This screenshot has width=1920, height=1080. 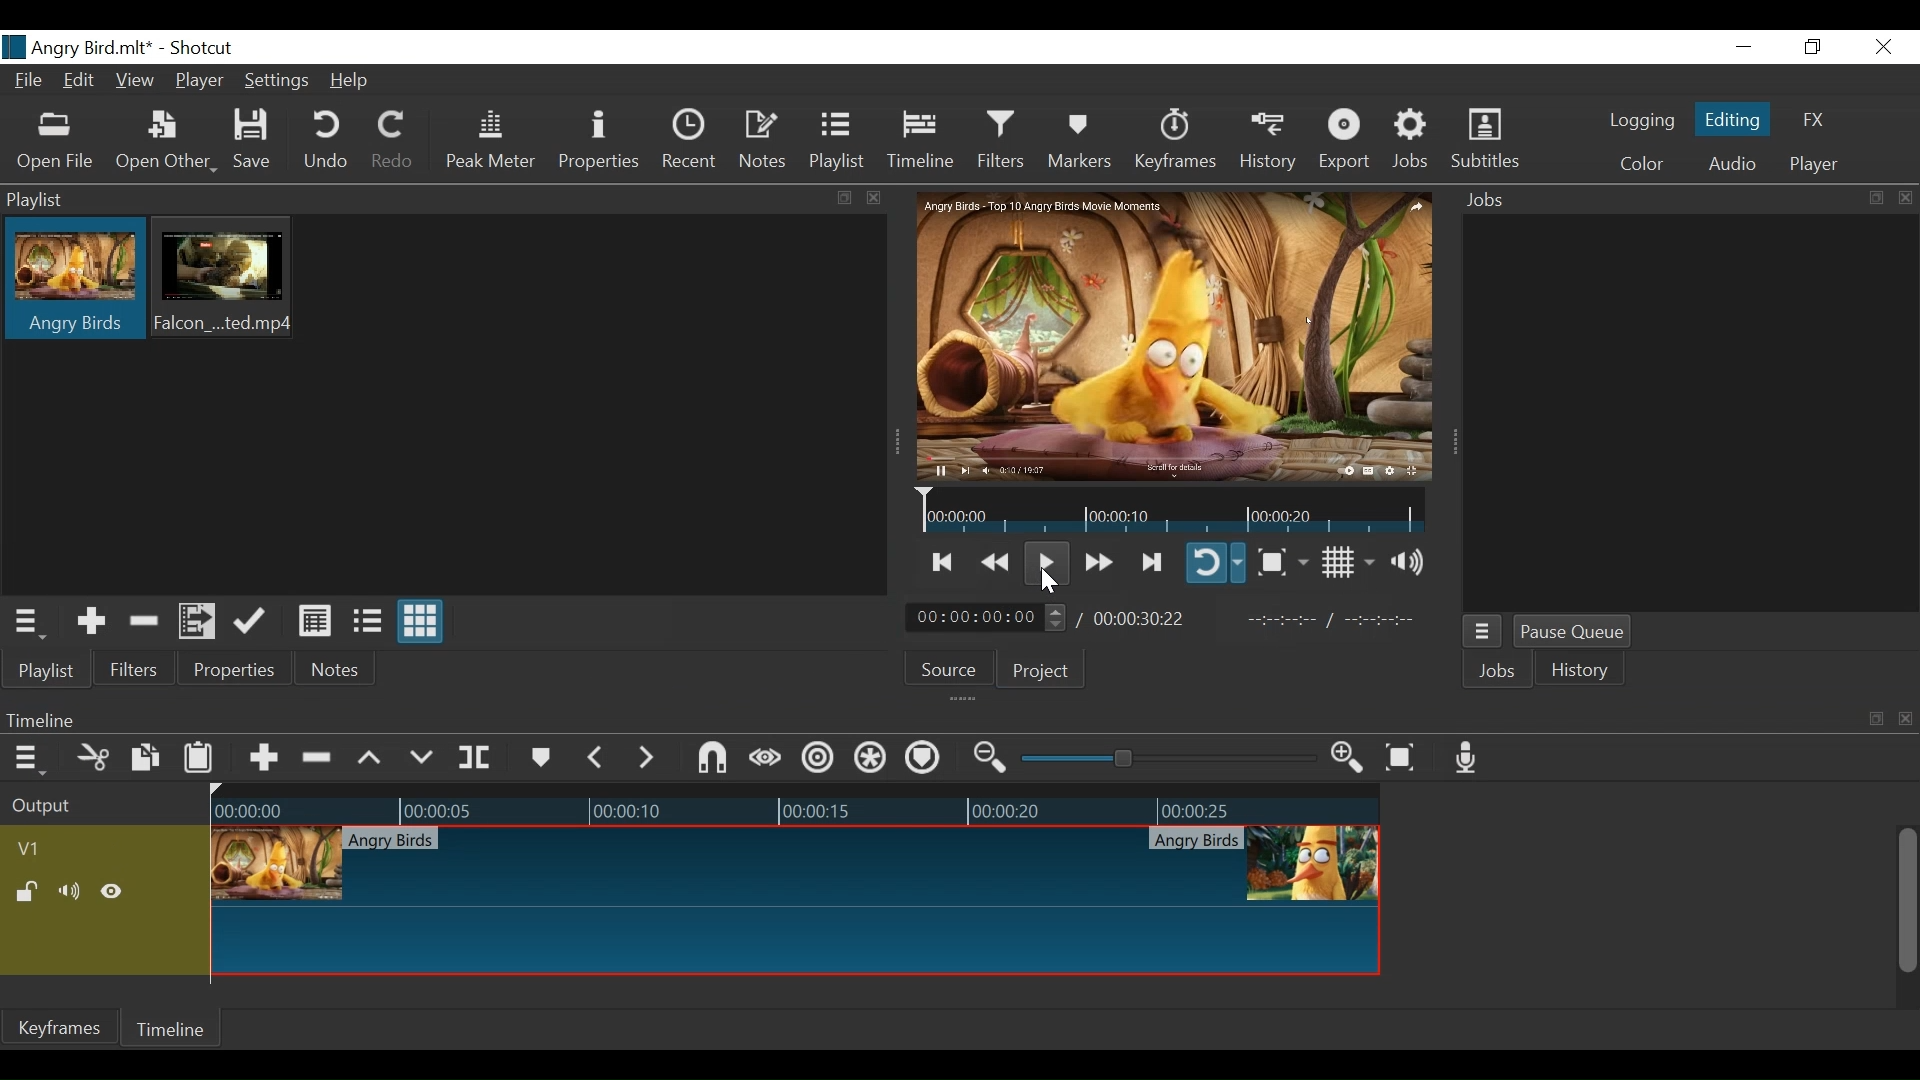 What do you see at coordinates (989, 618) in the screenshot?
I see `Current position` at bounding box center [989, 618].